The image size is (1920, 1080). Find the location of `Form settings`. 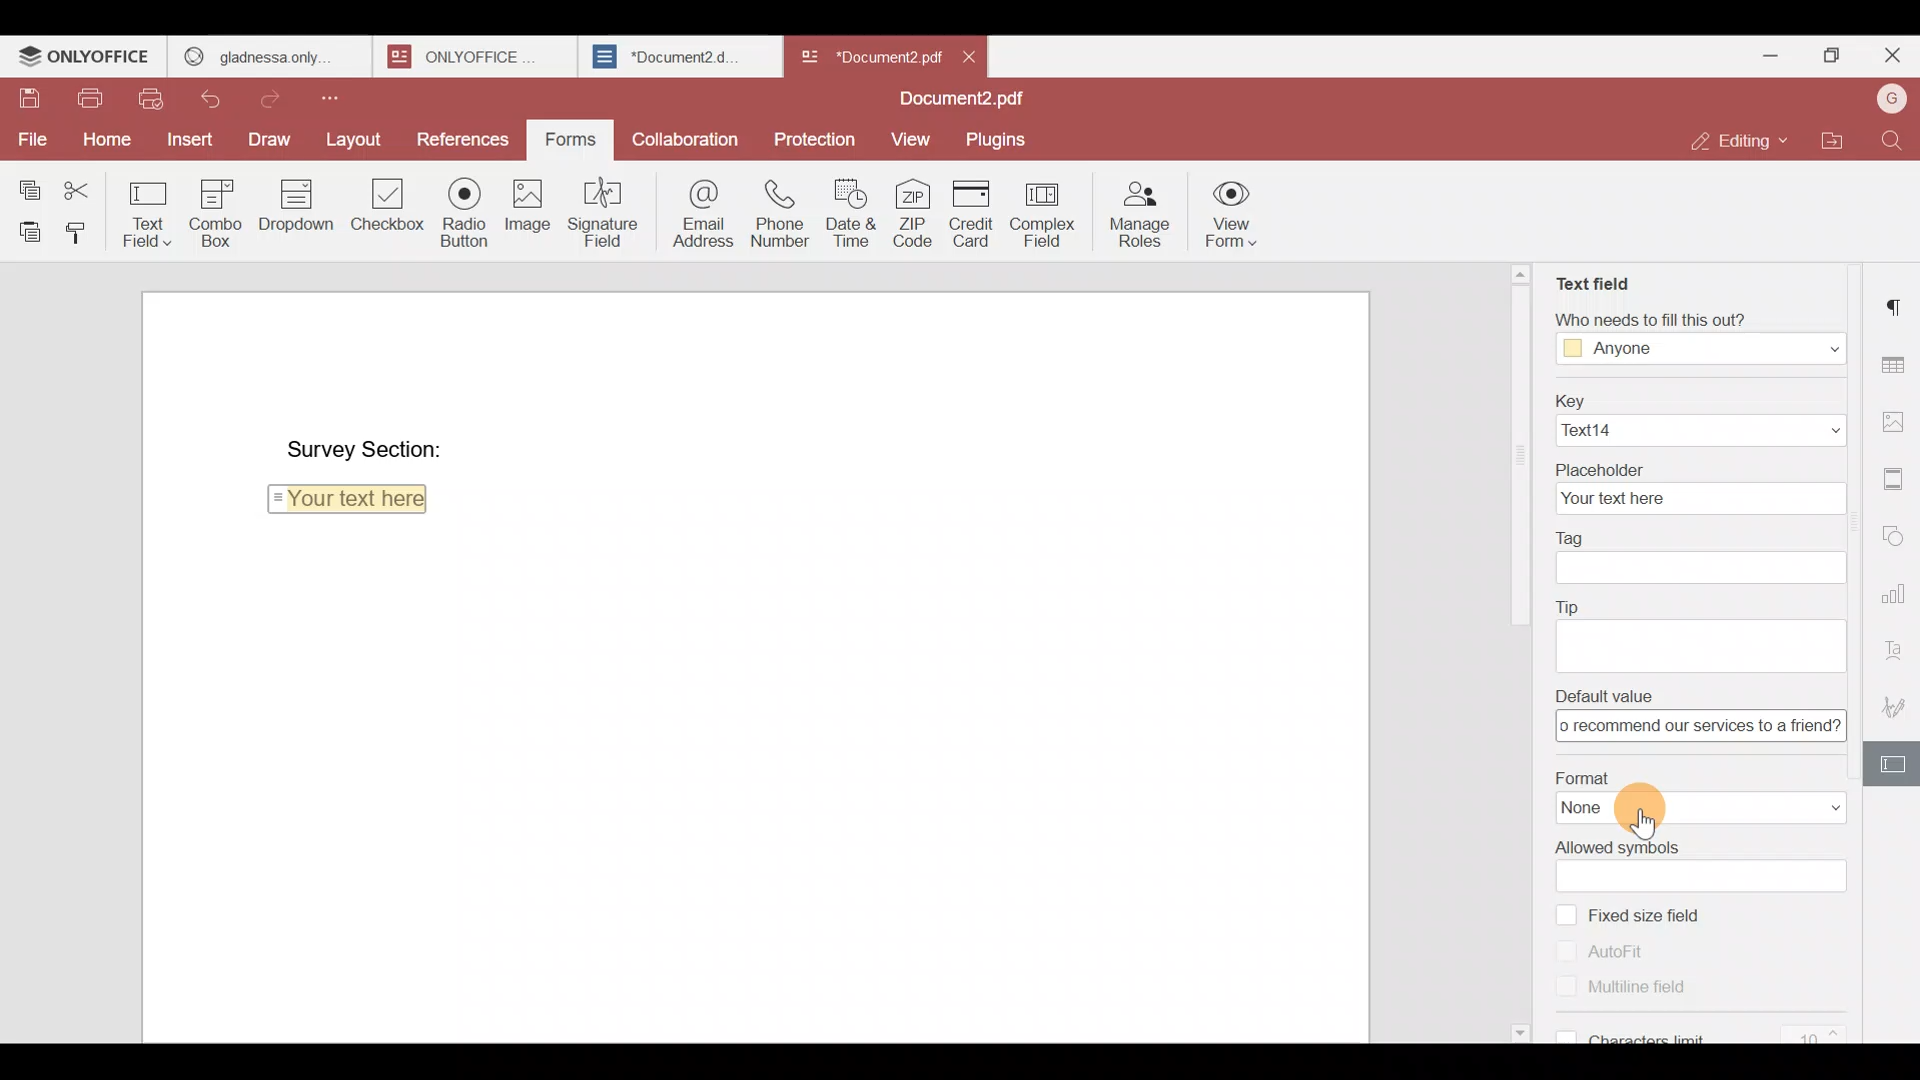

Form settings is located at coordinates (1895, 765).